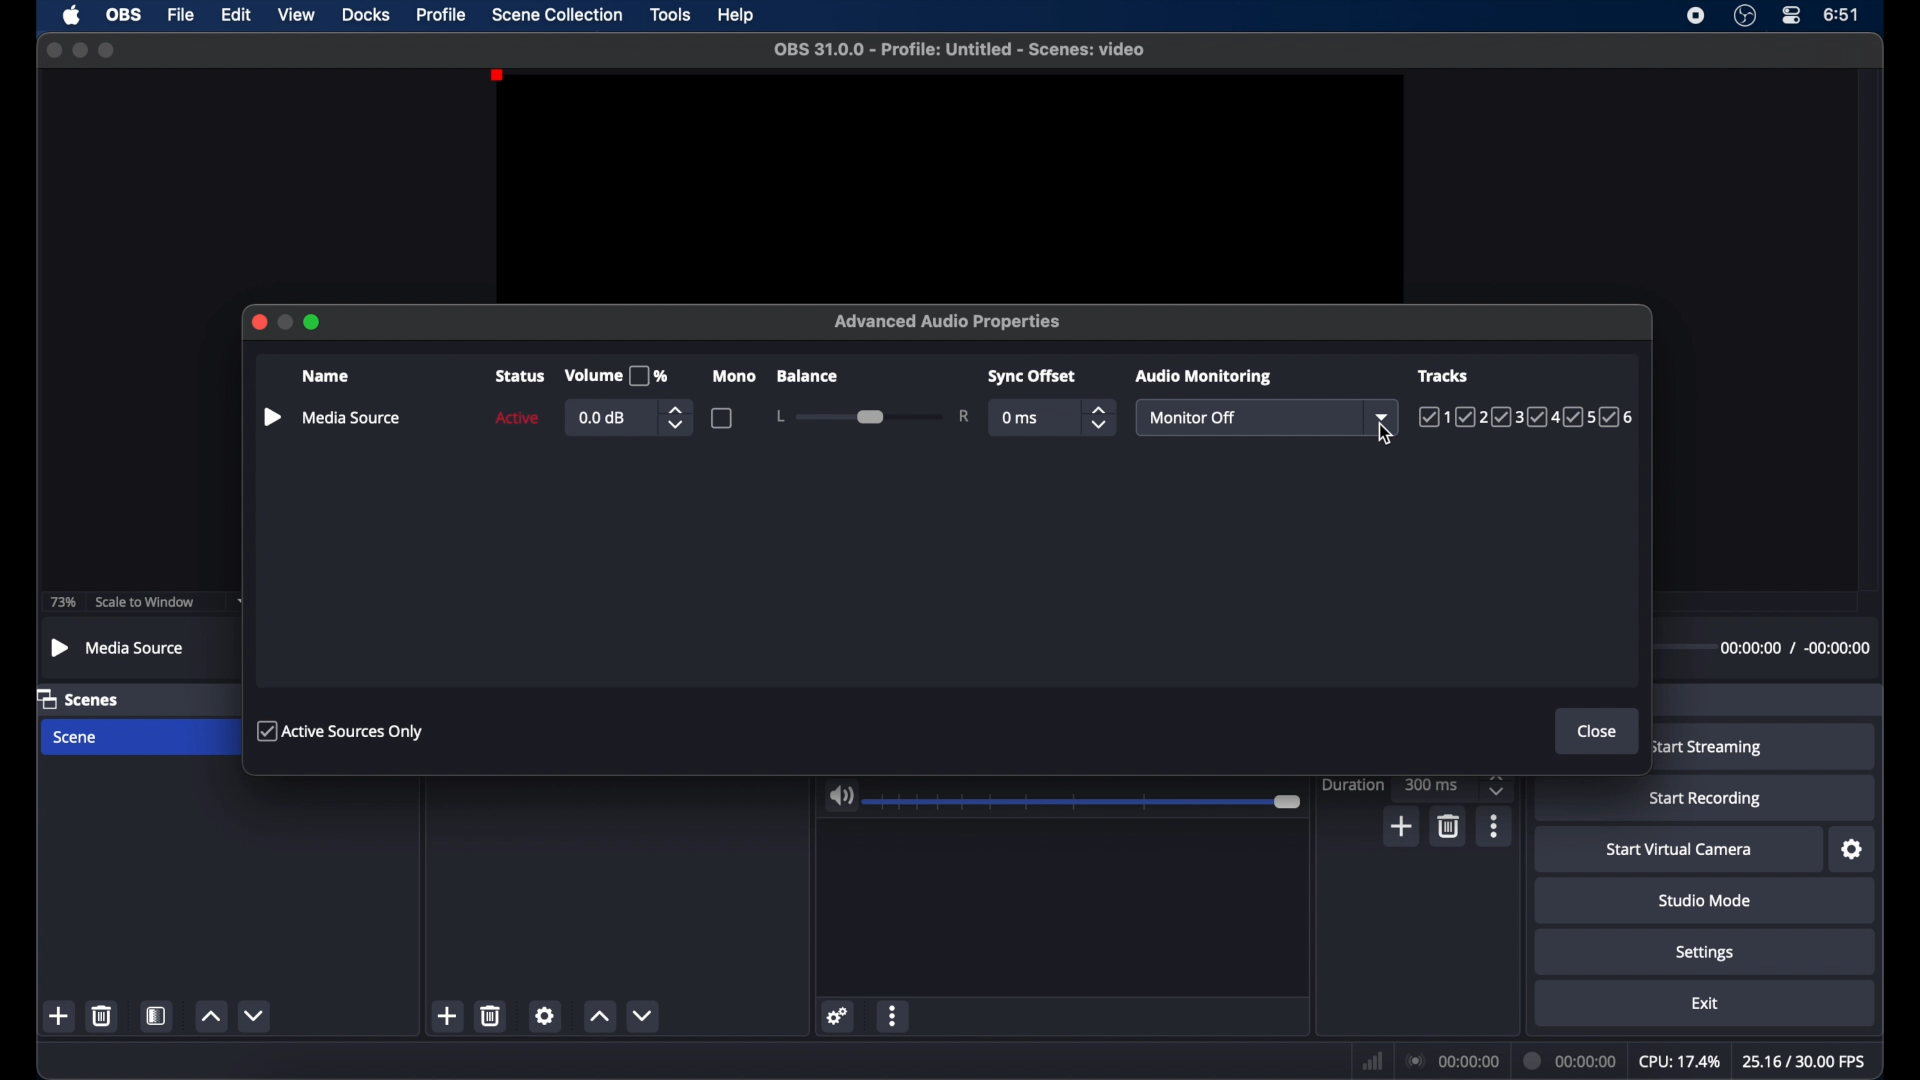 The width and height of the screenshot is (1920, 1080). What do you see at coordinates (1373, 1060) in the screenshot?
I see `network` at bounding box center [1373, 1060].